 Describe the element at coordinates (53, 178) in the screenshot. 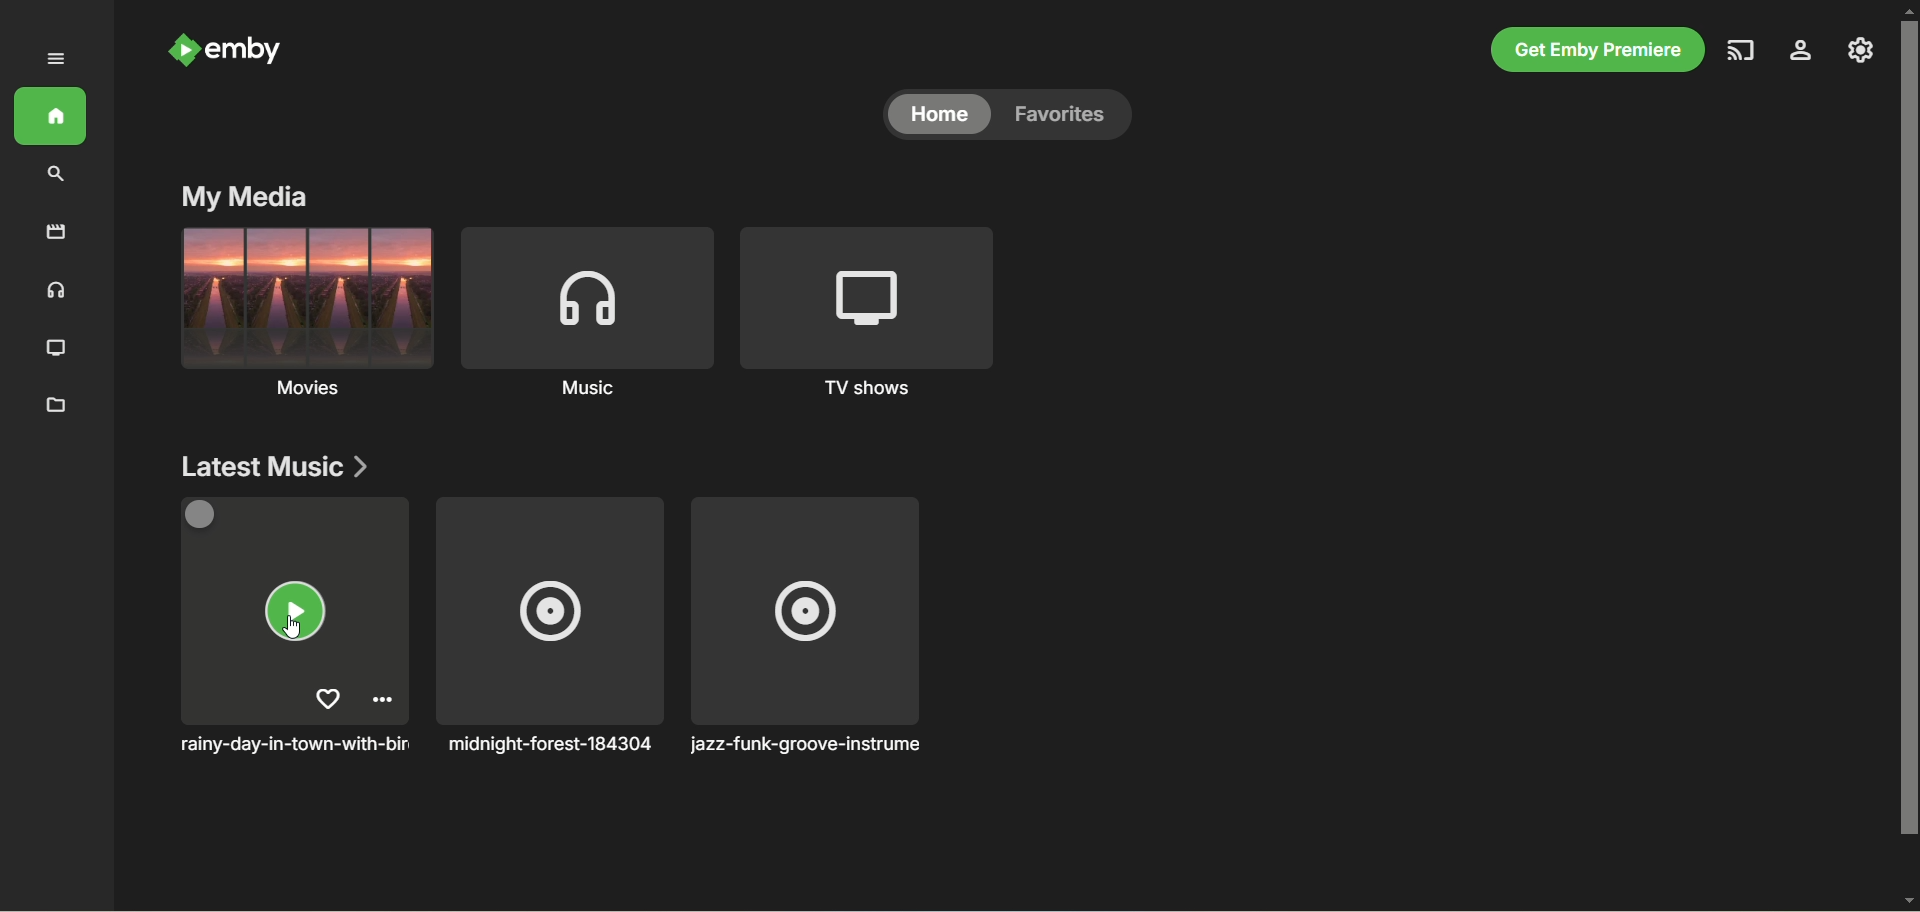

I see `search` at that location.